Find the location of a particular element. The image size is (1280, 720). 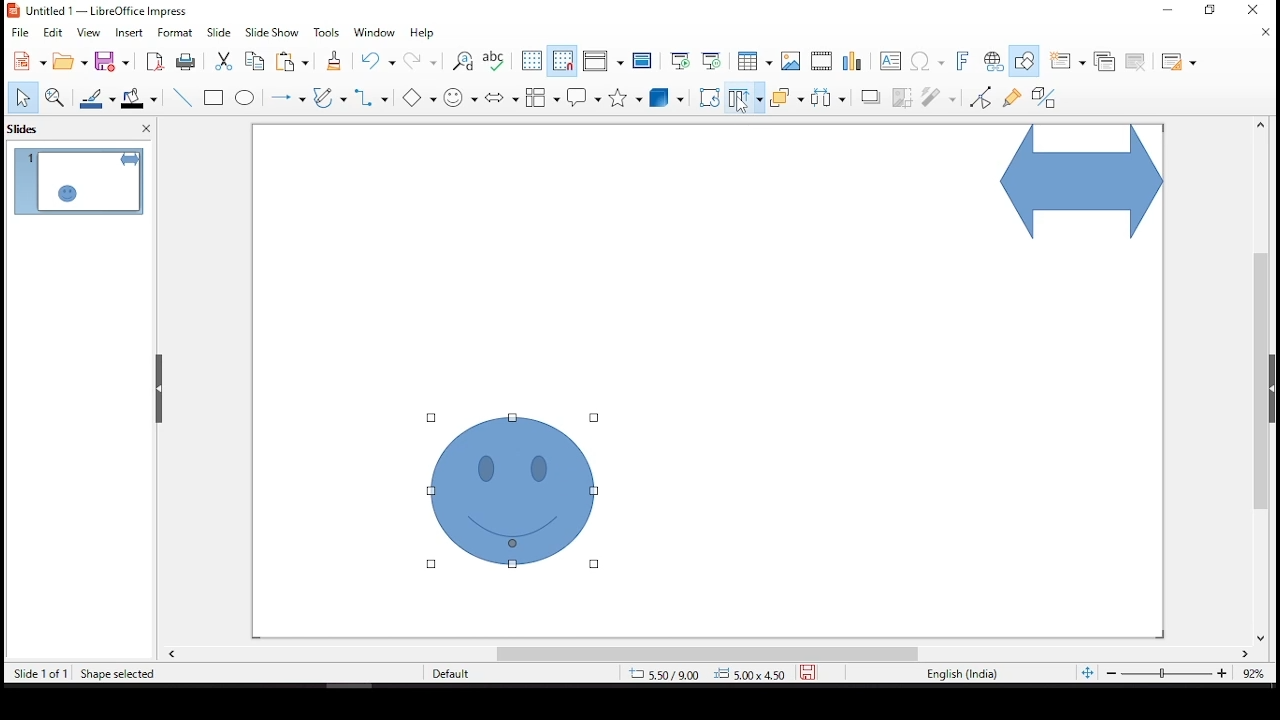

spell check is located at coordinates (495, 61).